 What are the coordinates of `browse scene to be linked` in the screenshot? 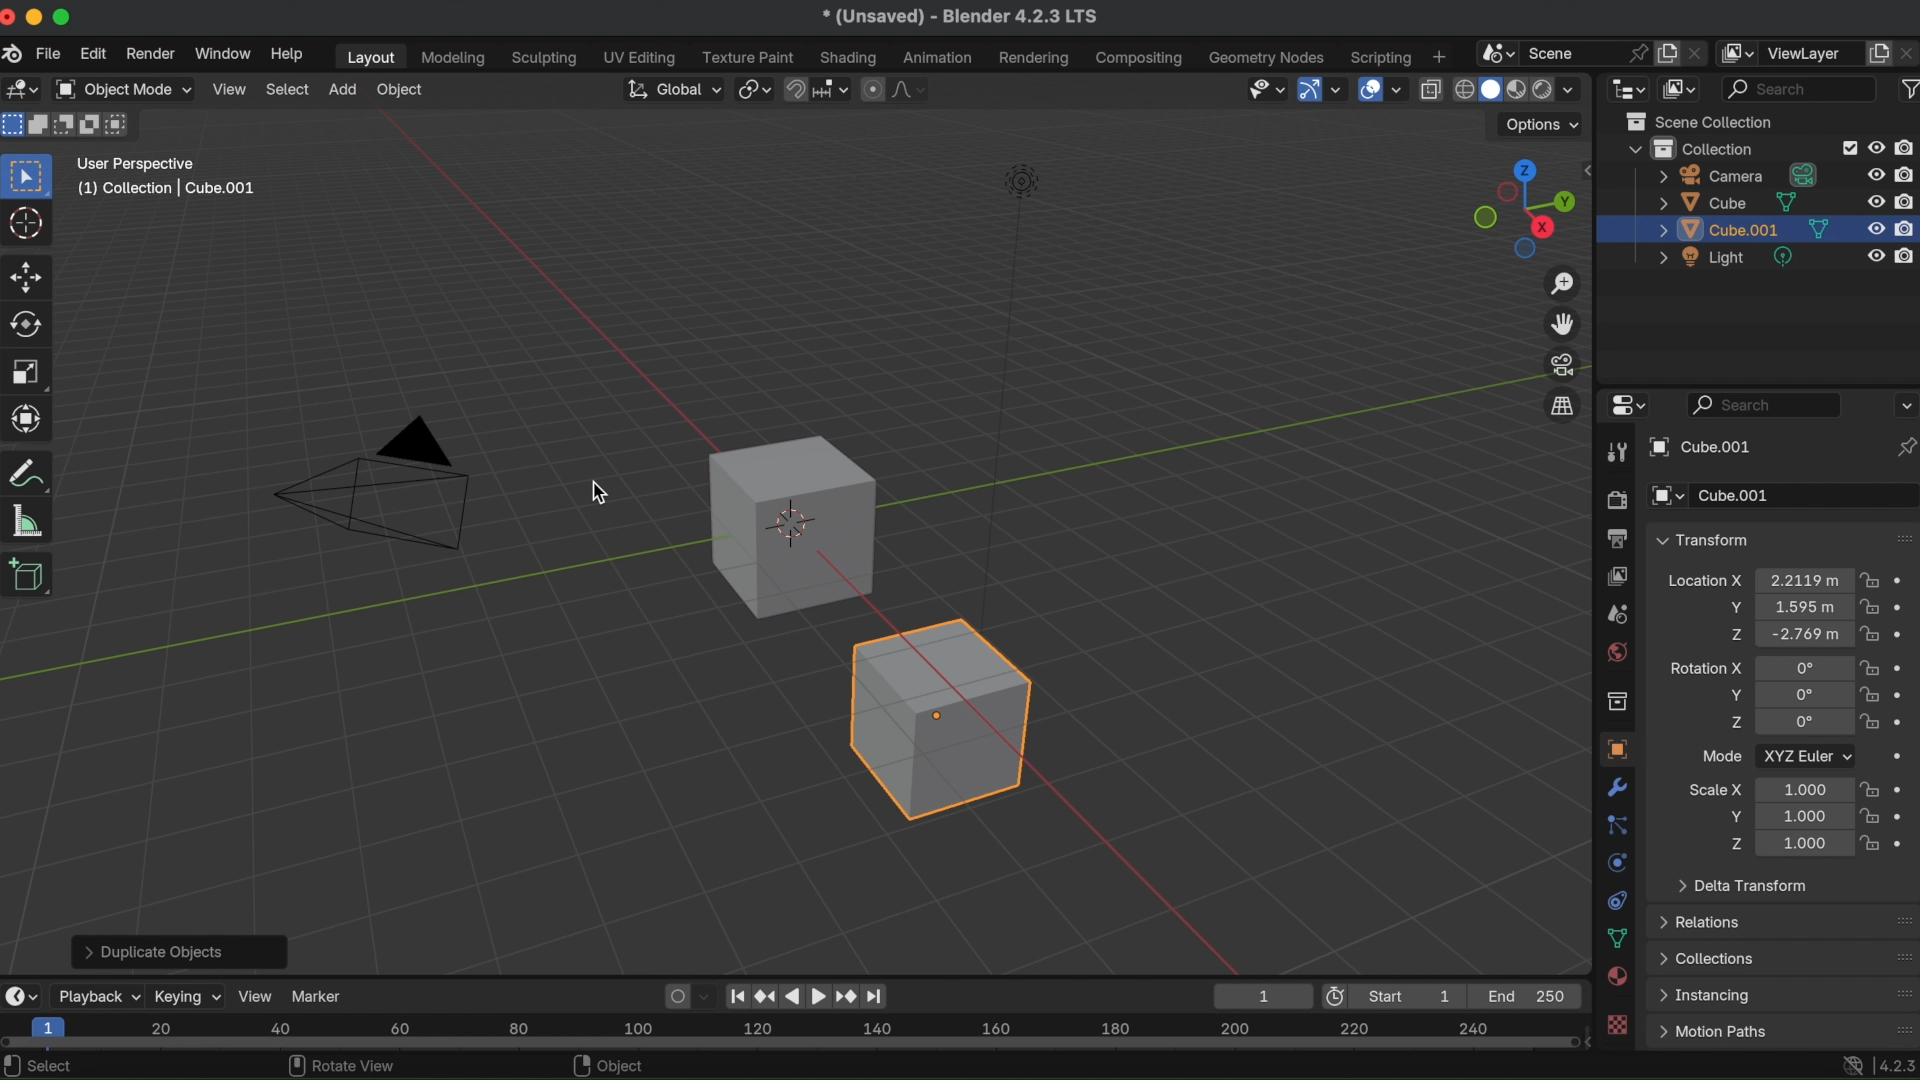 It's located at (1495, 51).